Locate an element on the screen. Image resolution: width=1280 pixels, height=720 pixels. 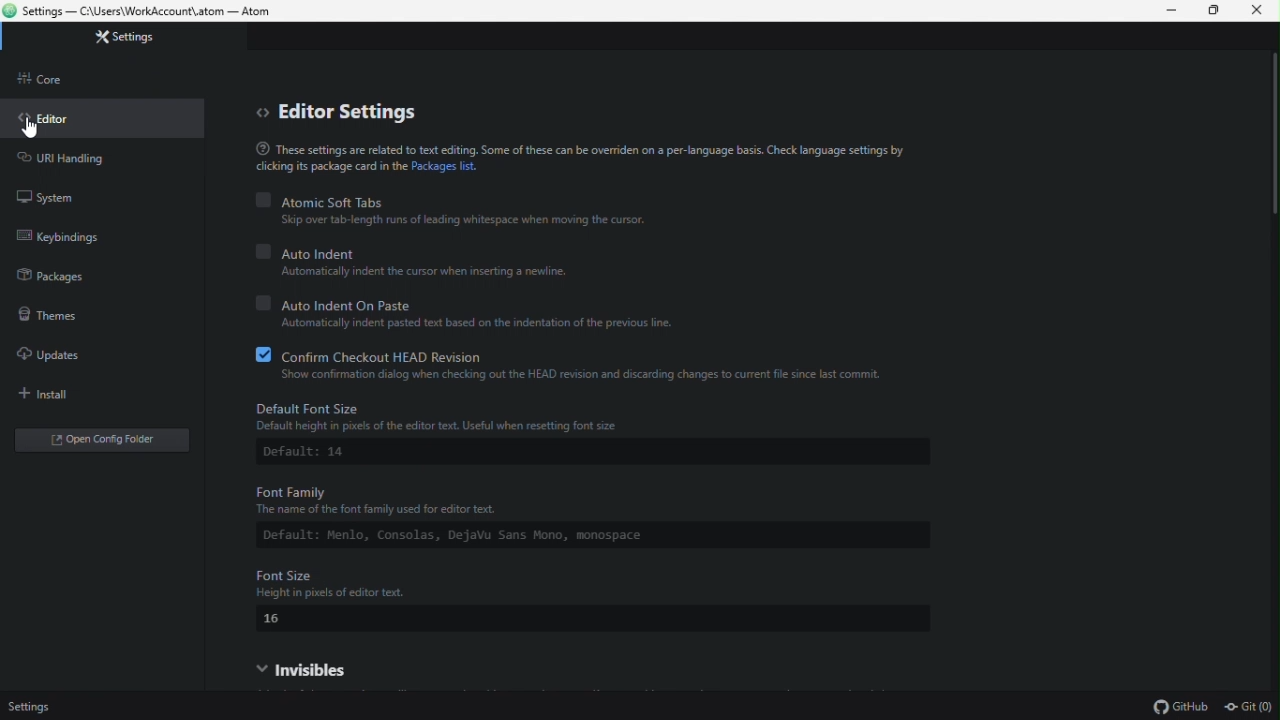
Editor is located at coordinates (56, 124).